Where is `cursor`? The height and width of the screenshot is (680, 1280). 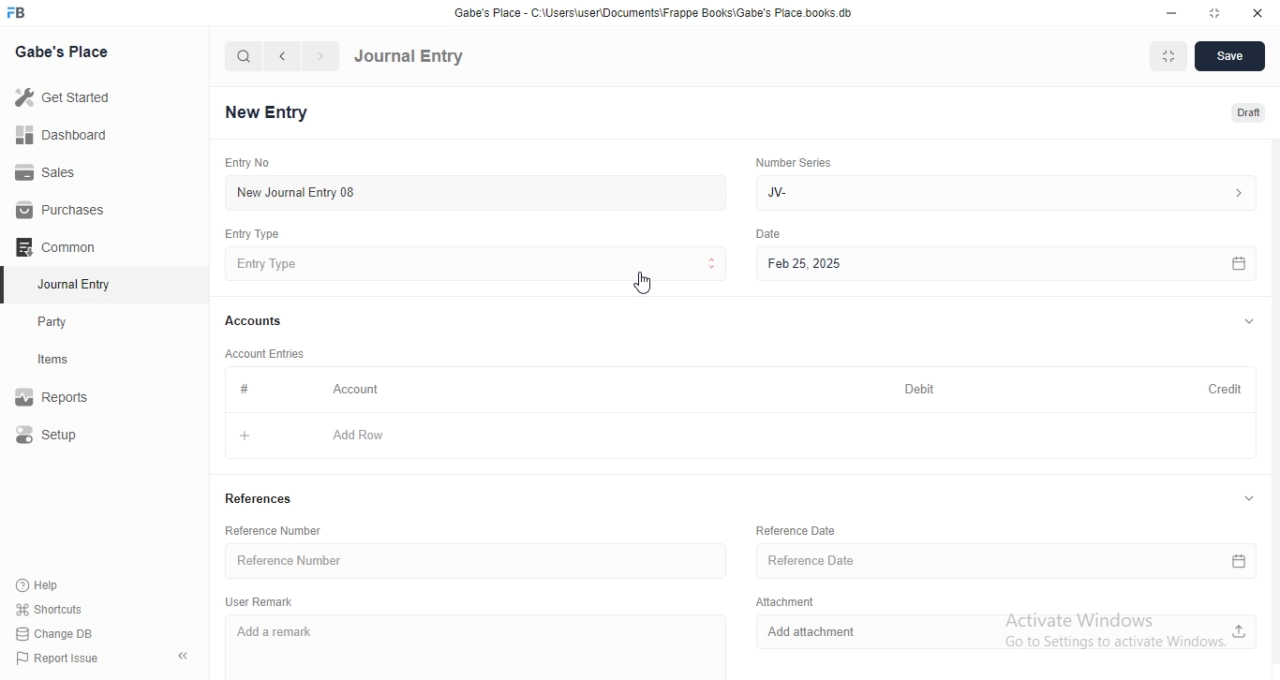 cursor is located at coordinates (637, 284).